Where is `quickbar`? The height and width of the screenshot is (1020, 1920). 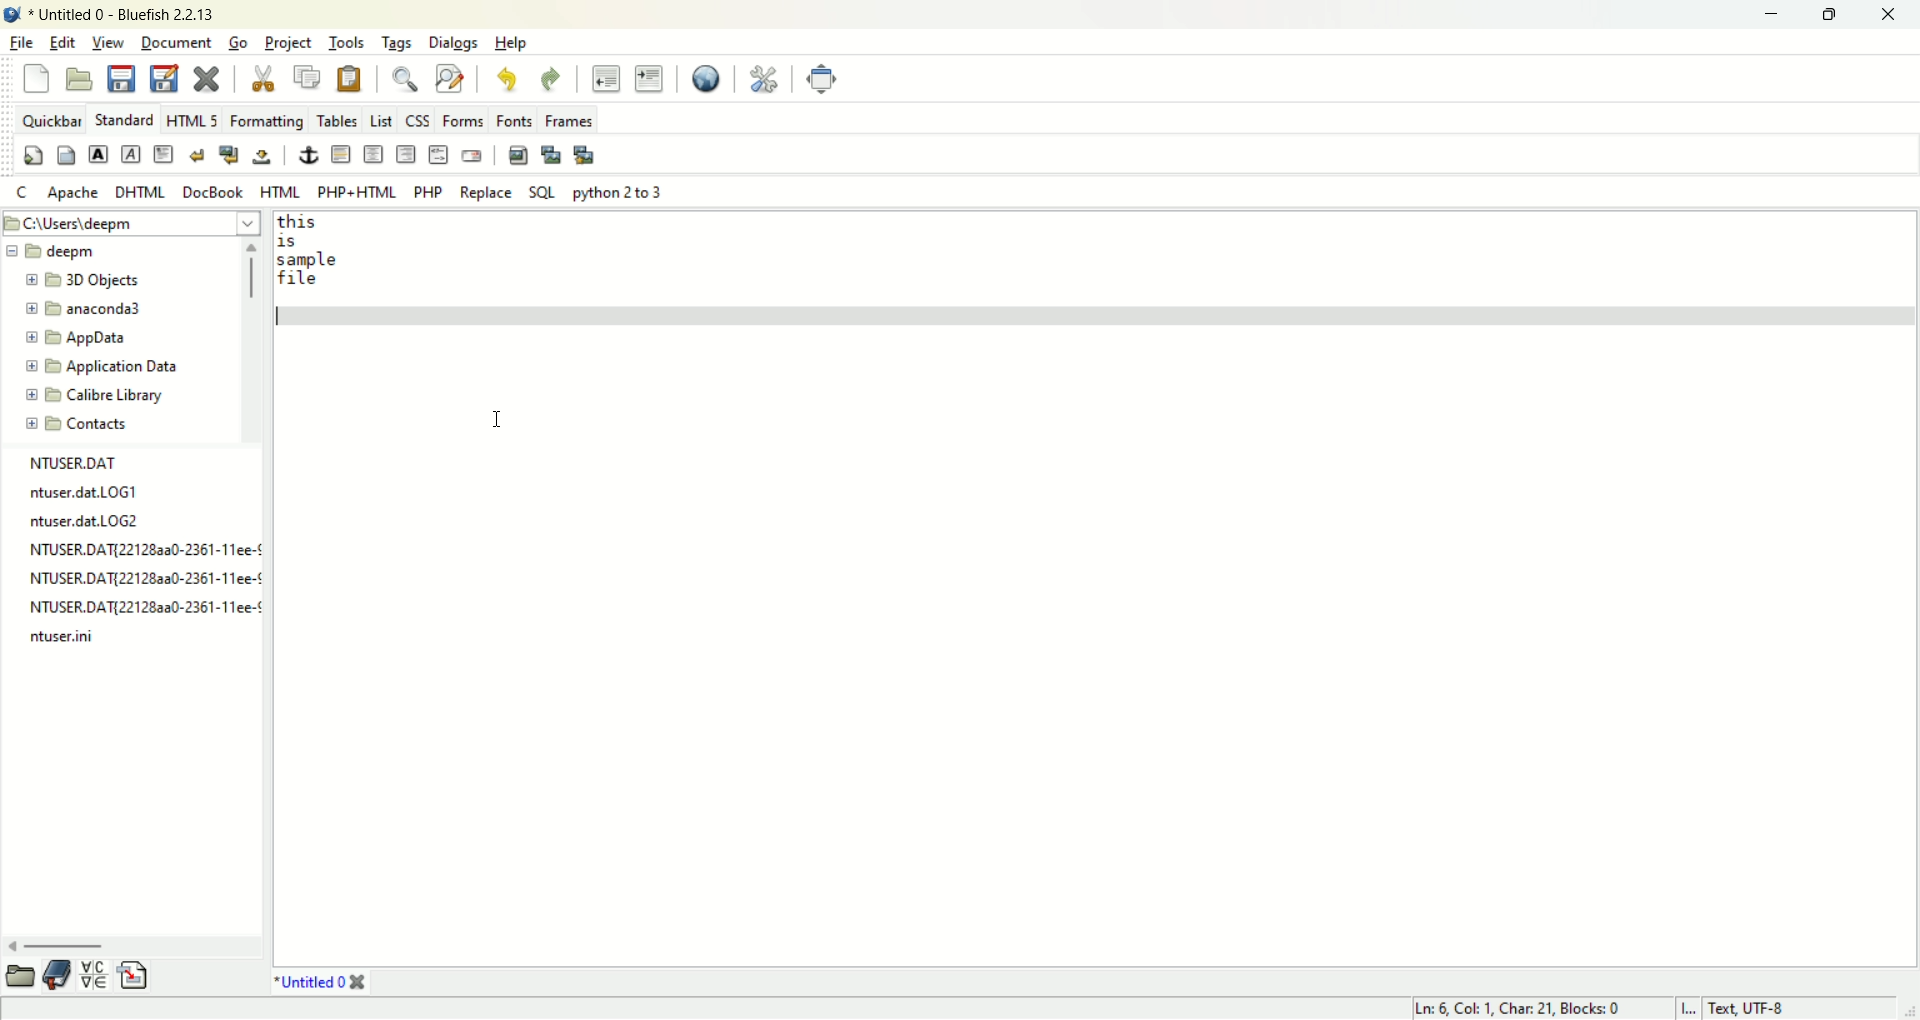
quickbar is located at coordinates (55, 122).